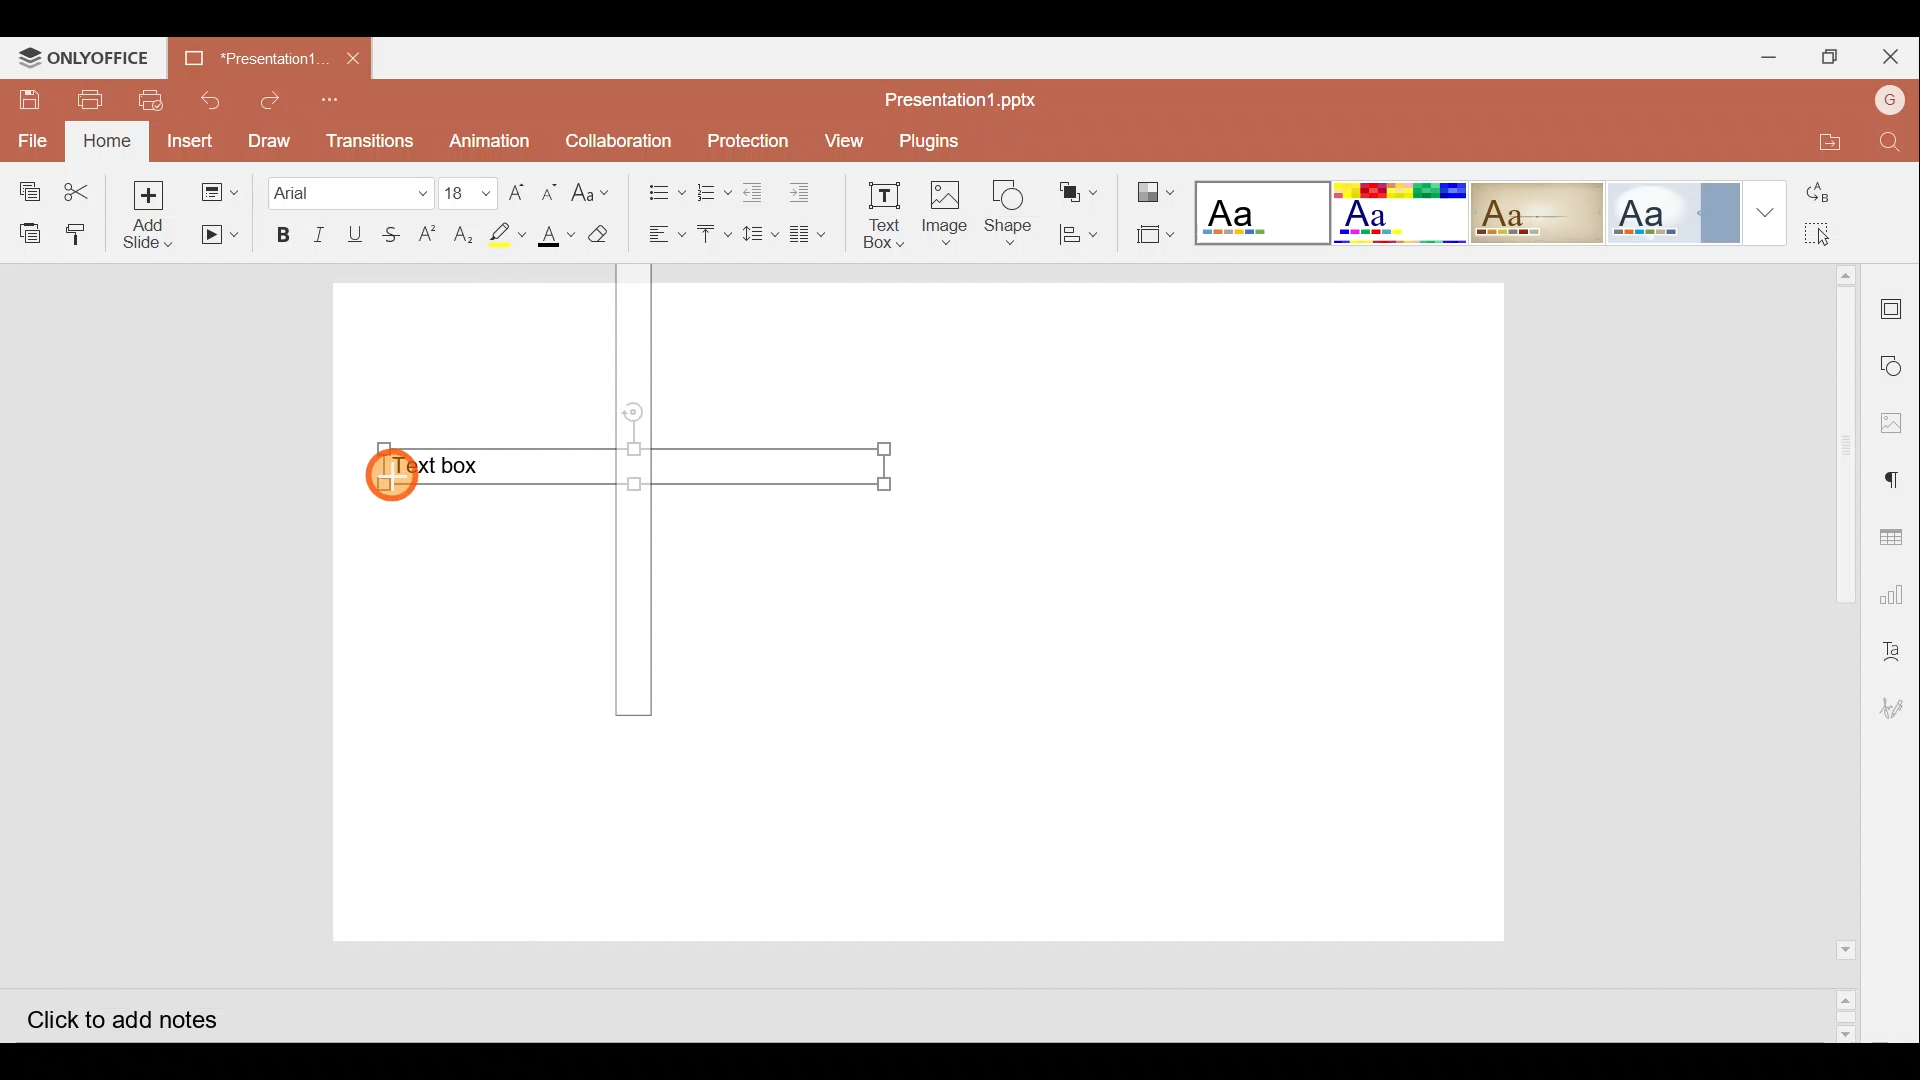 The height and width of the screenshot is (1080, 1920). What do you see at coordinates (519, 190) in the screenshot?
I see `Increase font size` at bounding box center [519, 190].